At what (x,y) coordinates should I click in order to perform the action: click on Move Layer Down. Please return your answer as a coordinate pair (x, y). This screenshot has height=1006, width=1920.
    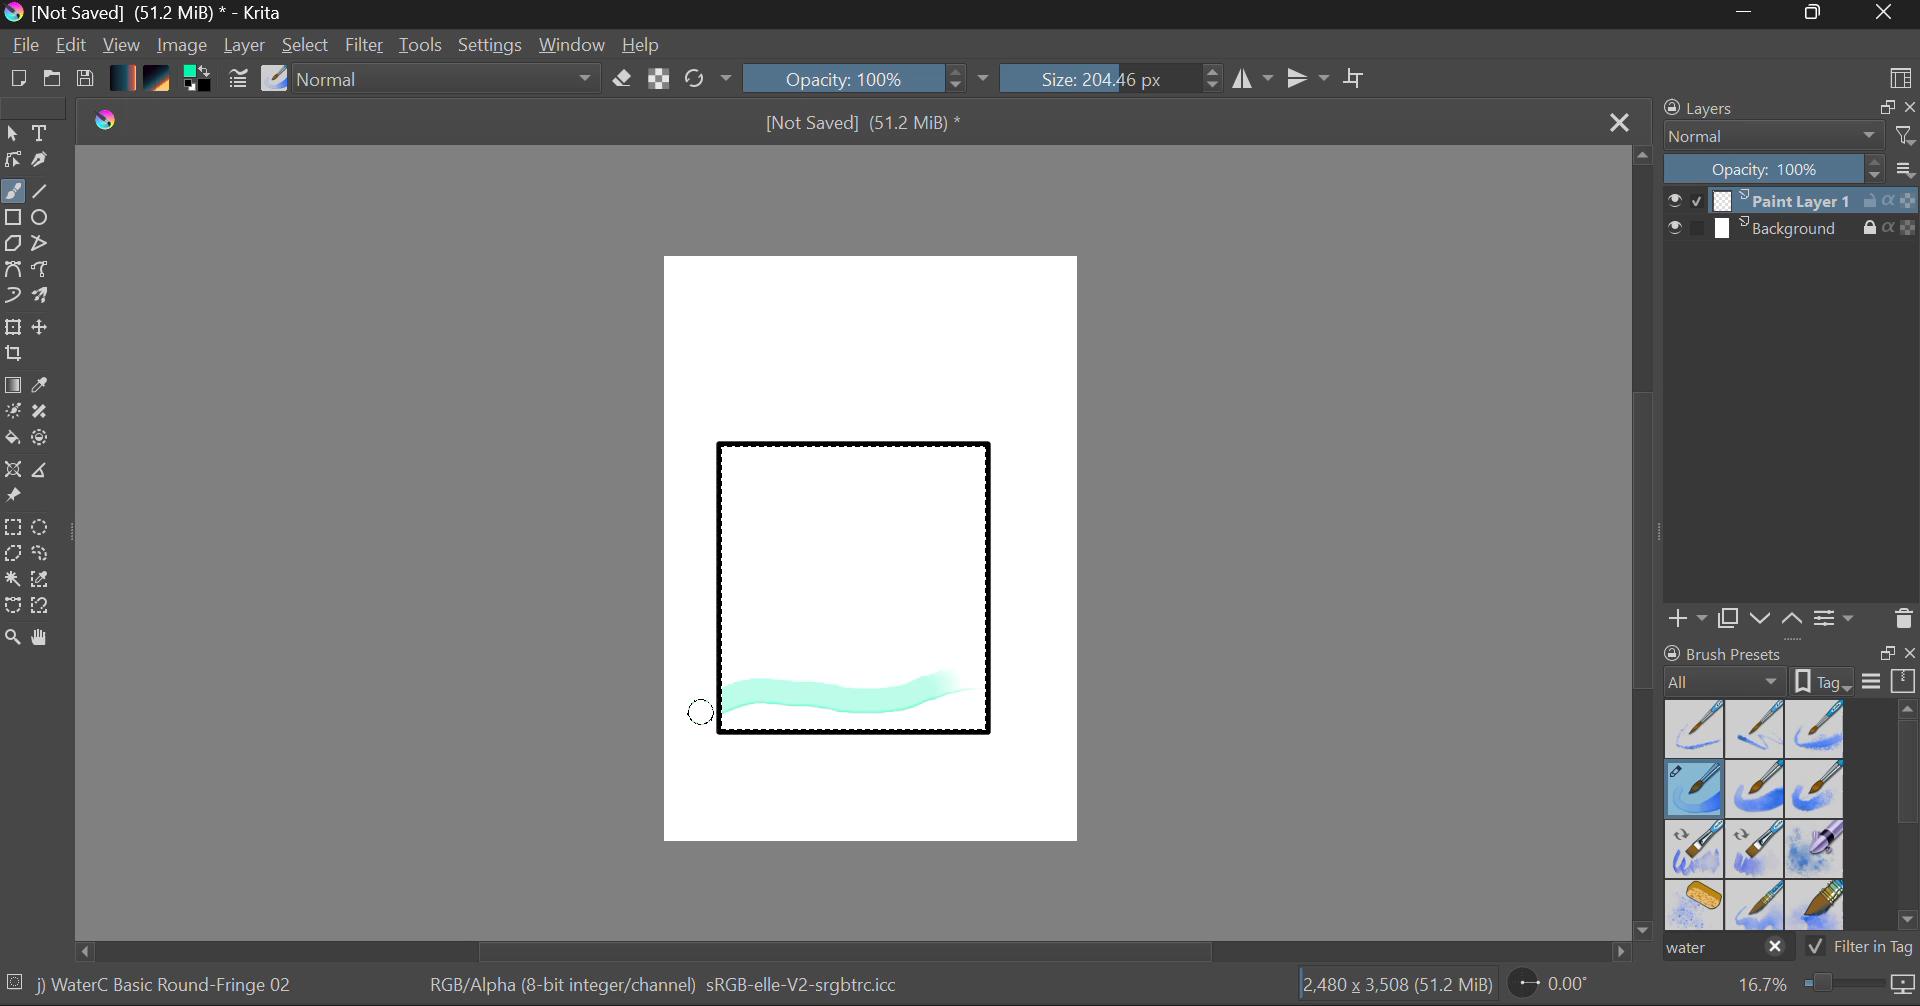
    Looking at the image, I should click on (1762, 619).